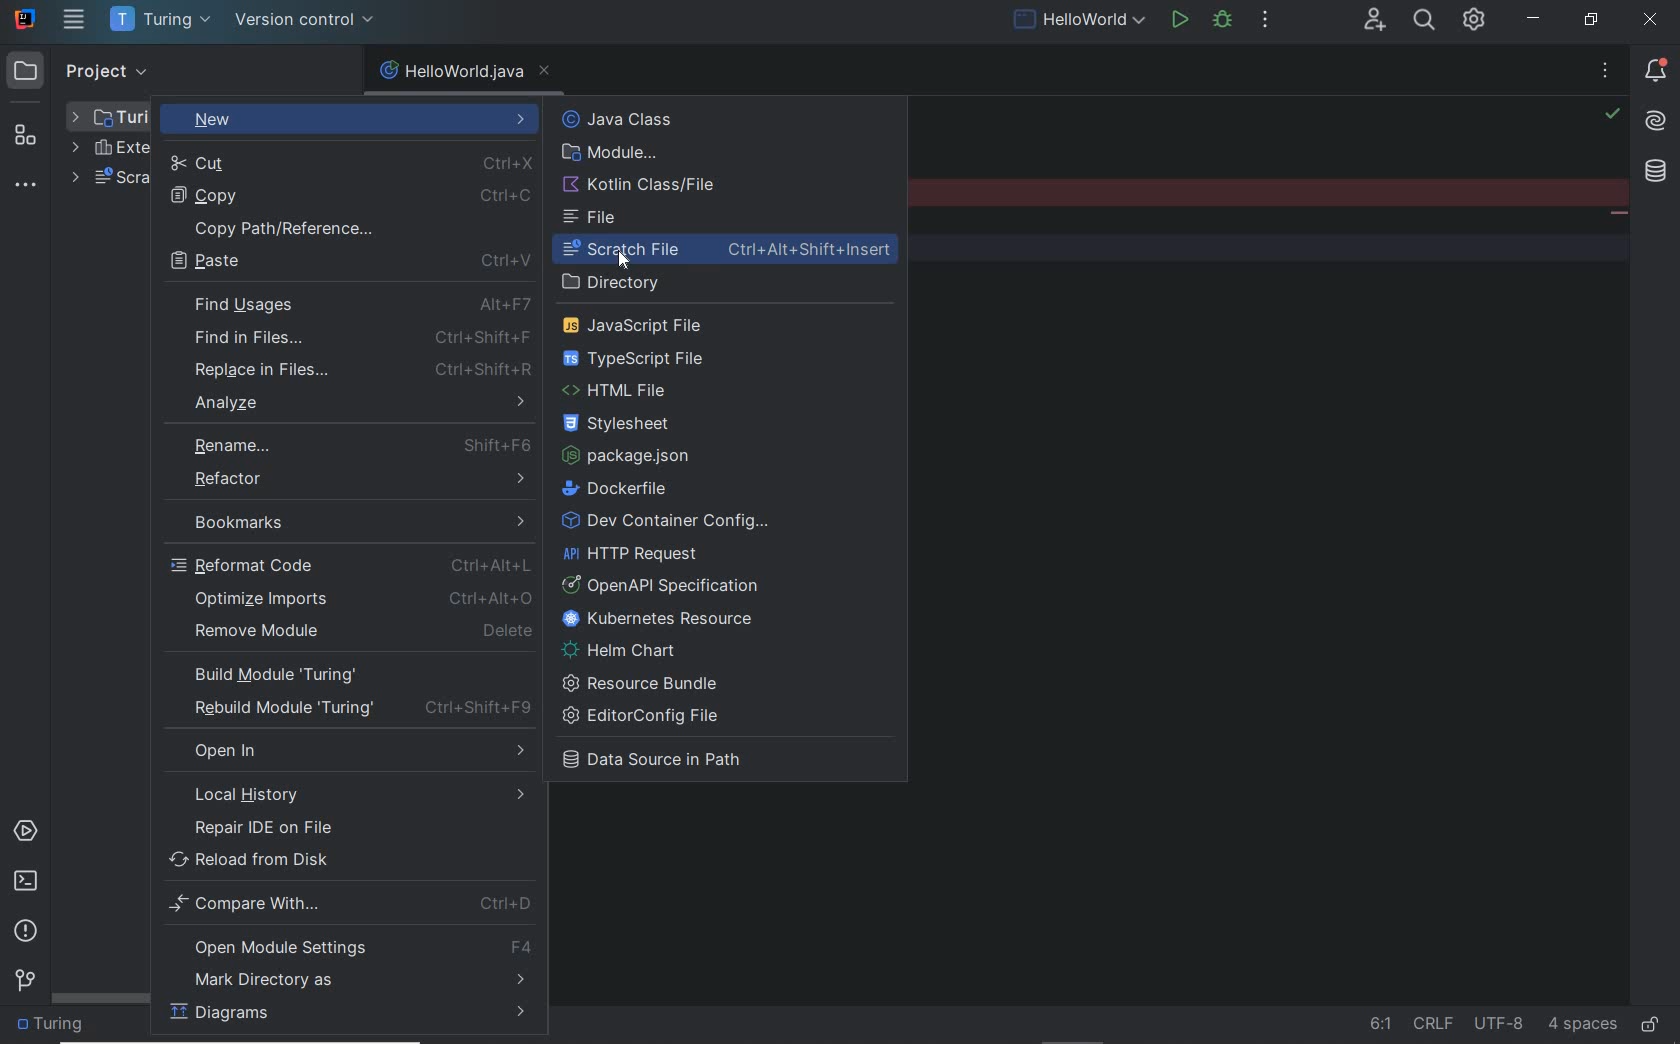 This screenshot has height=1044, width=1680. I want to click on structure, so click(28, 128).